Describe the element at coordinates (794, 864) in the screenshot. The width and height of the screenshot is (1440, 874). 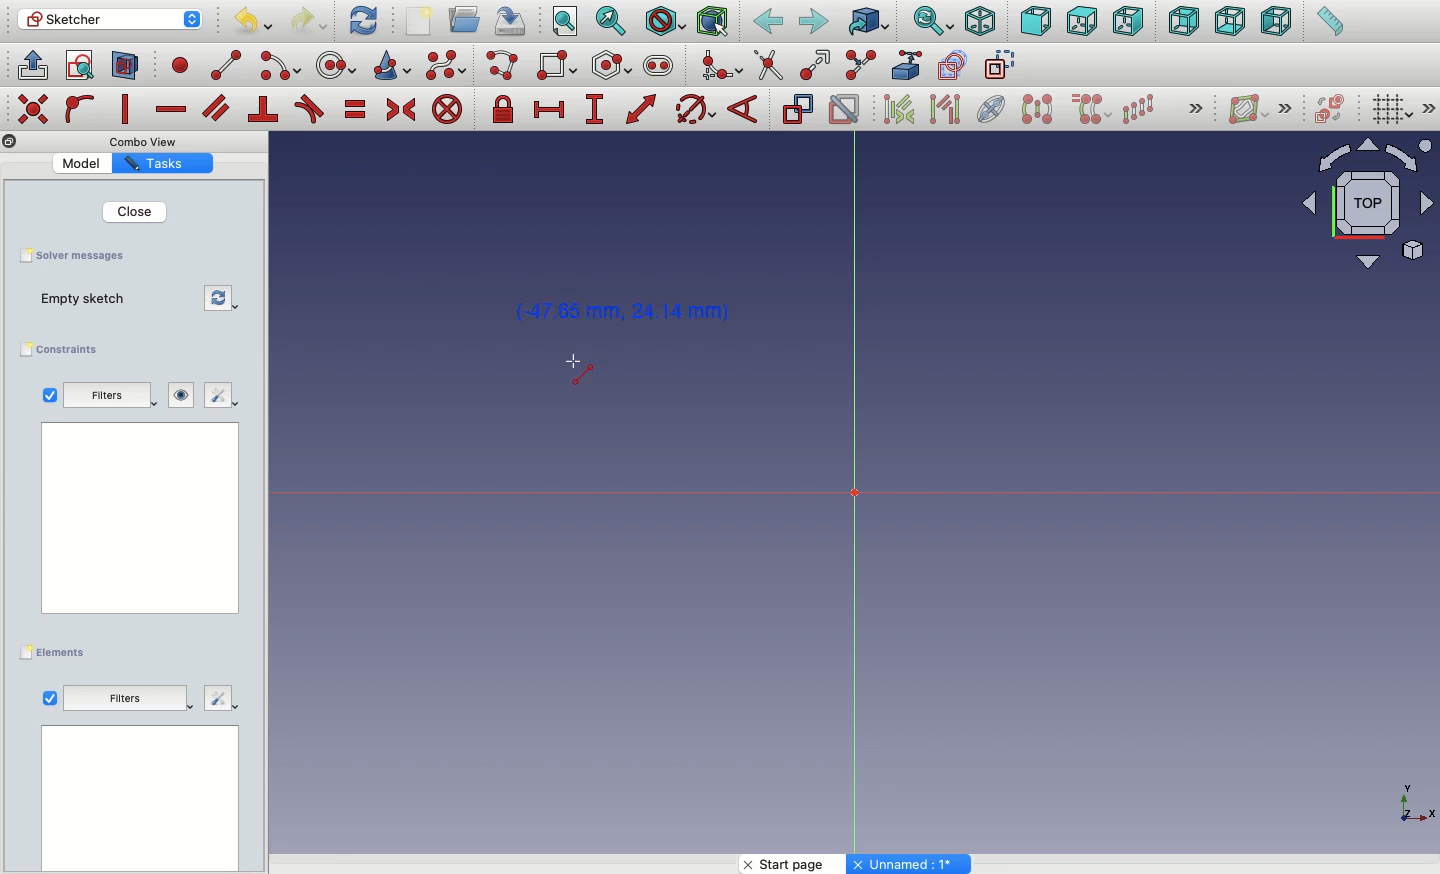
I see `Start page` at that location.